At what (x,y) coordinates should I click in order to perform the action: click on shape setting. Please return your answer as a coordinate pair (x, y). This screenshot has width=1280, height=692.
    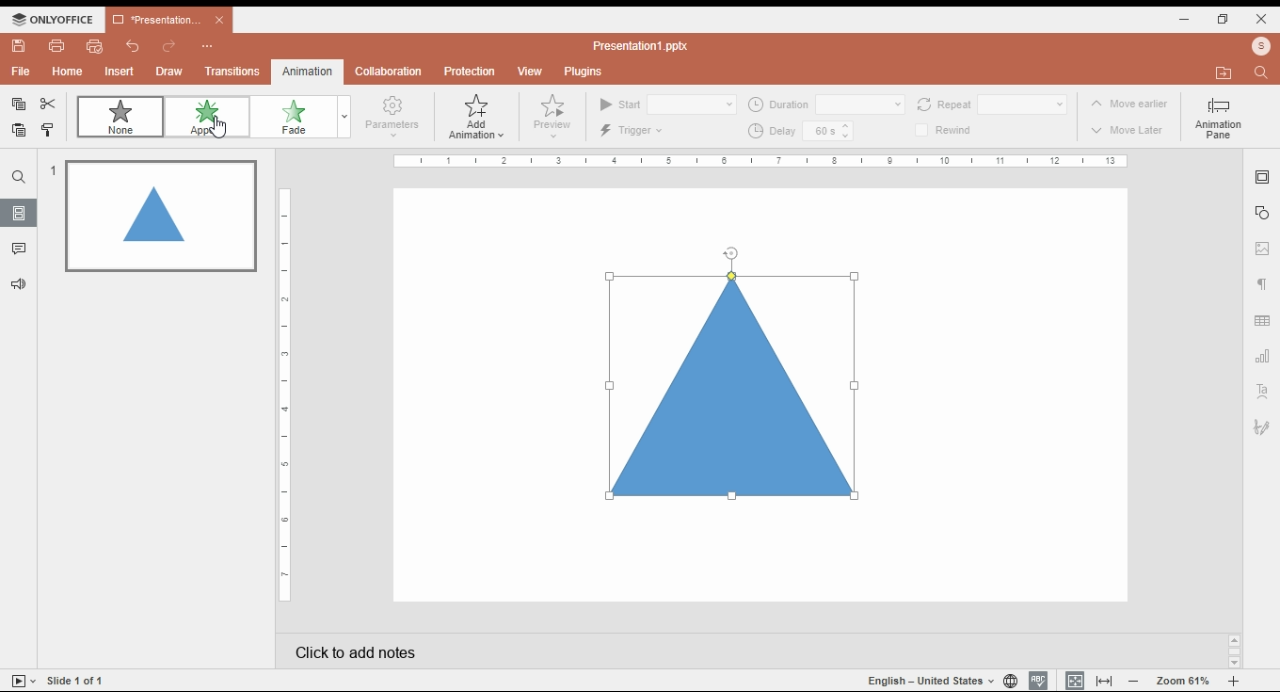
    Looking at the image, I should click on (1262, 212).